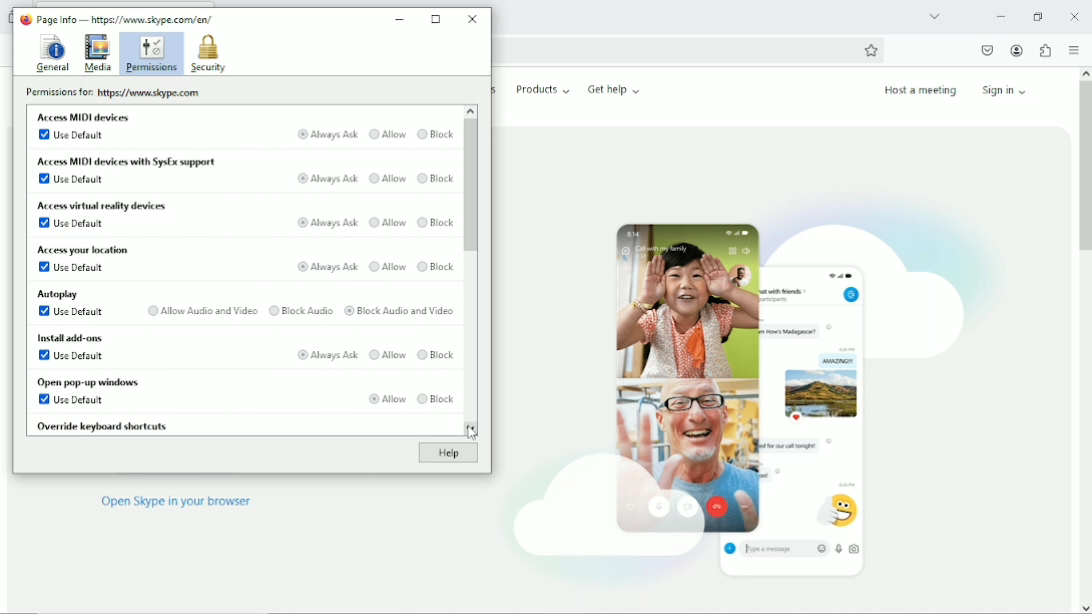 The height and width of the screenshot is (614, 1092). Describe the element at coordinates (1000, 16) in the screenshot. I see `Minimize` at that location.